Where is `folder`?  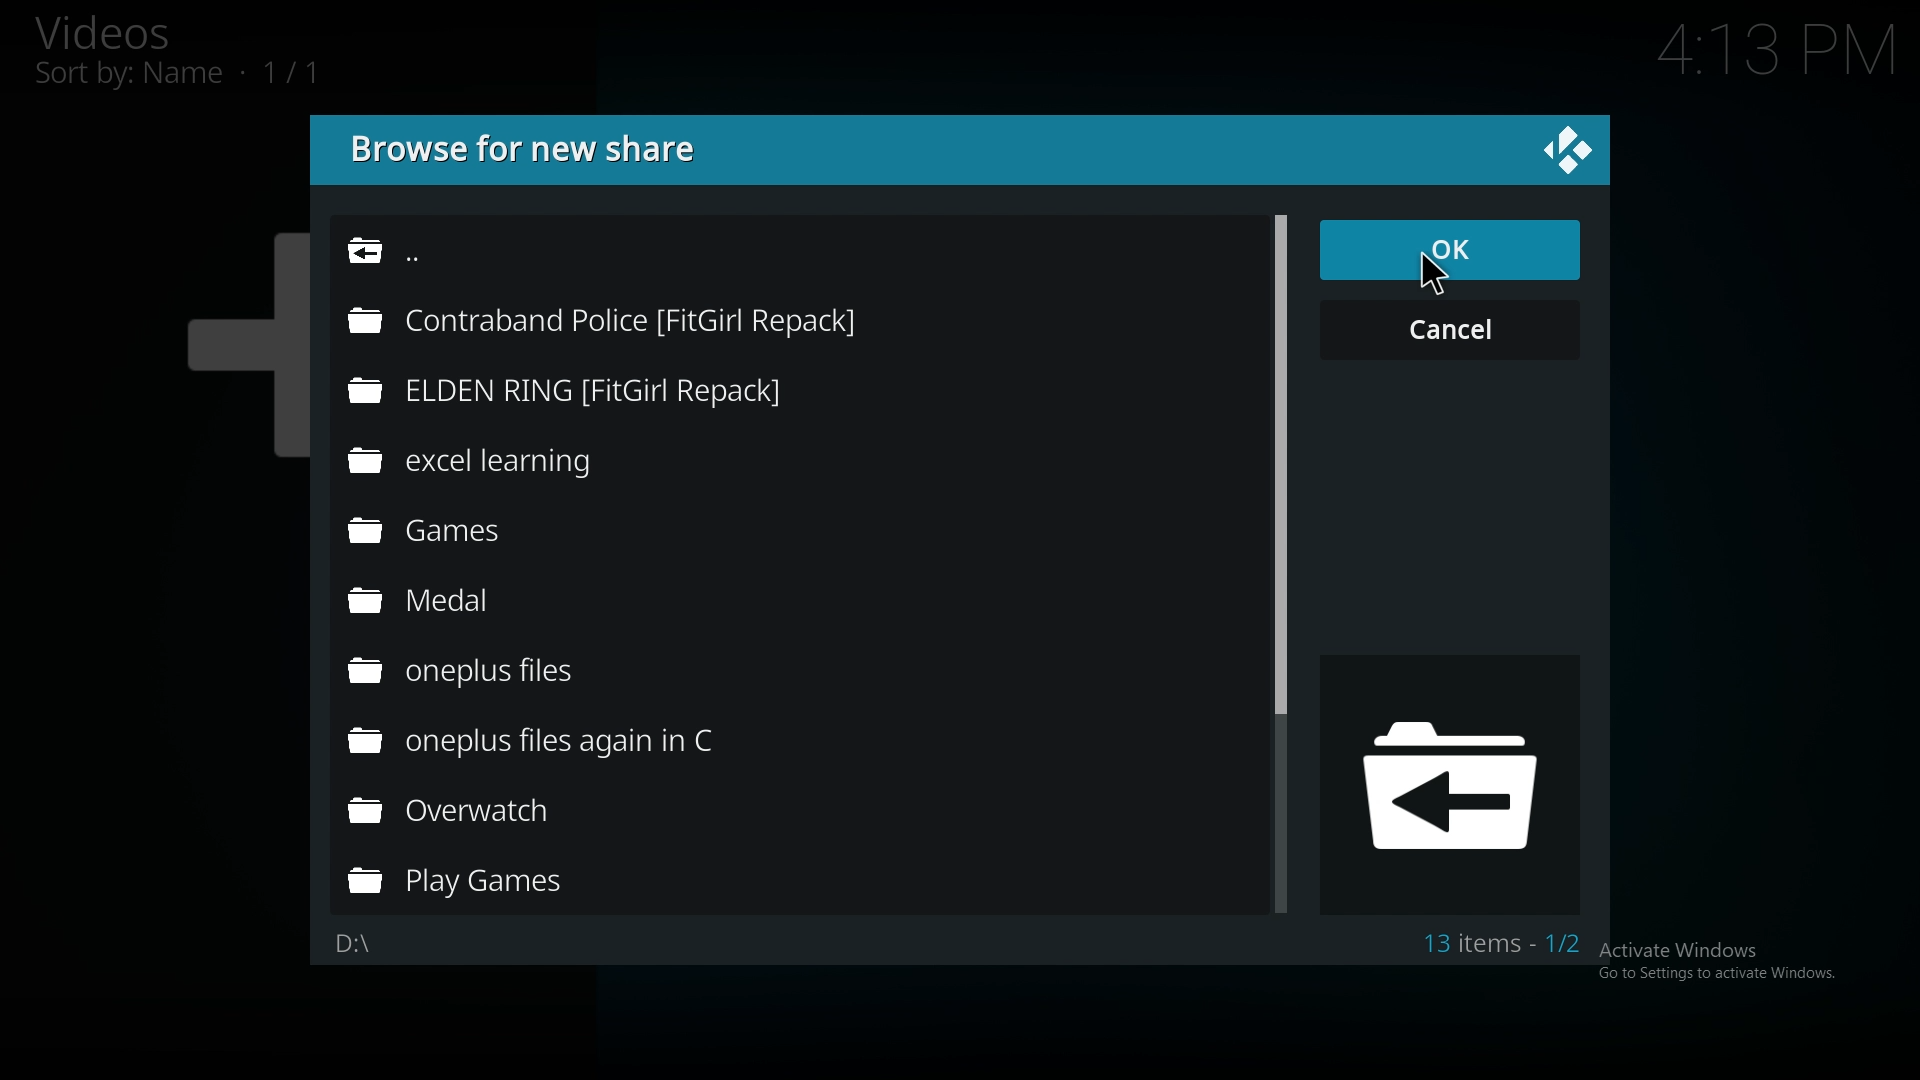
folder is located at coordinates (572, 744).